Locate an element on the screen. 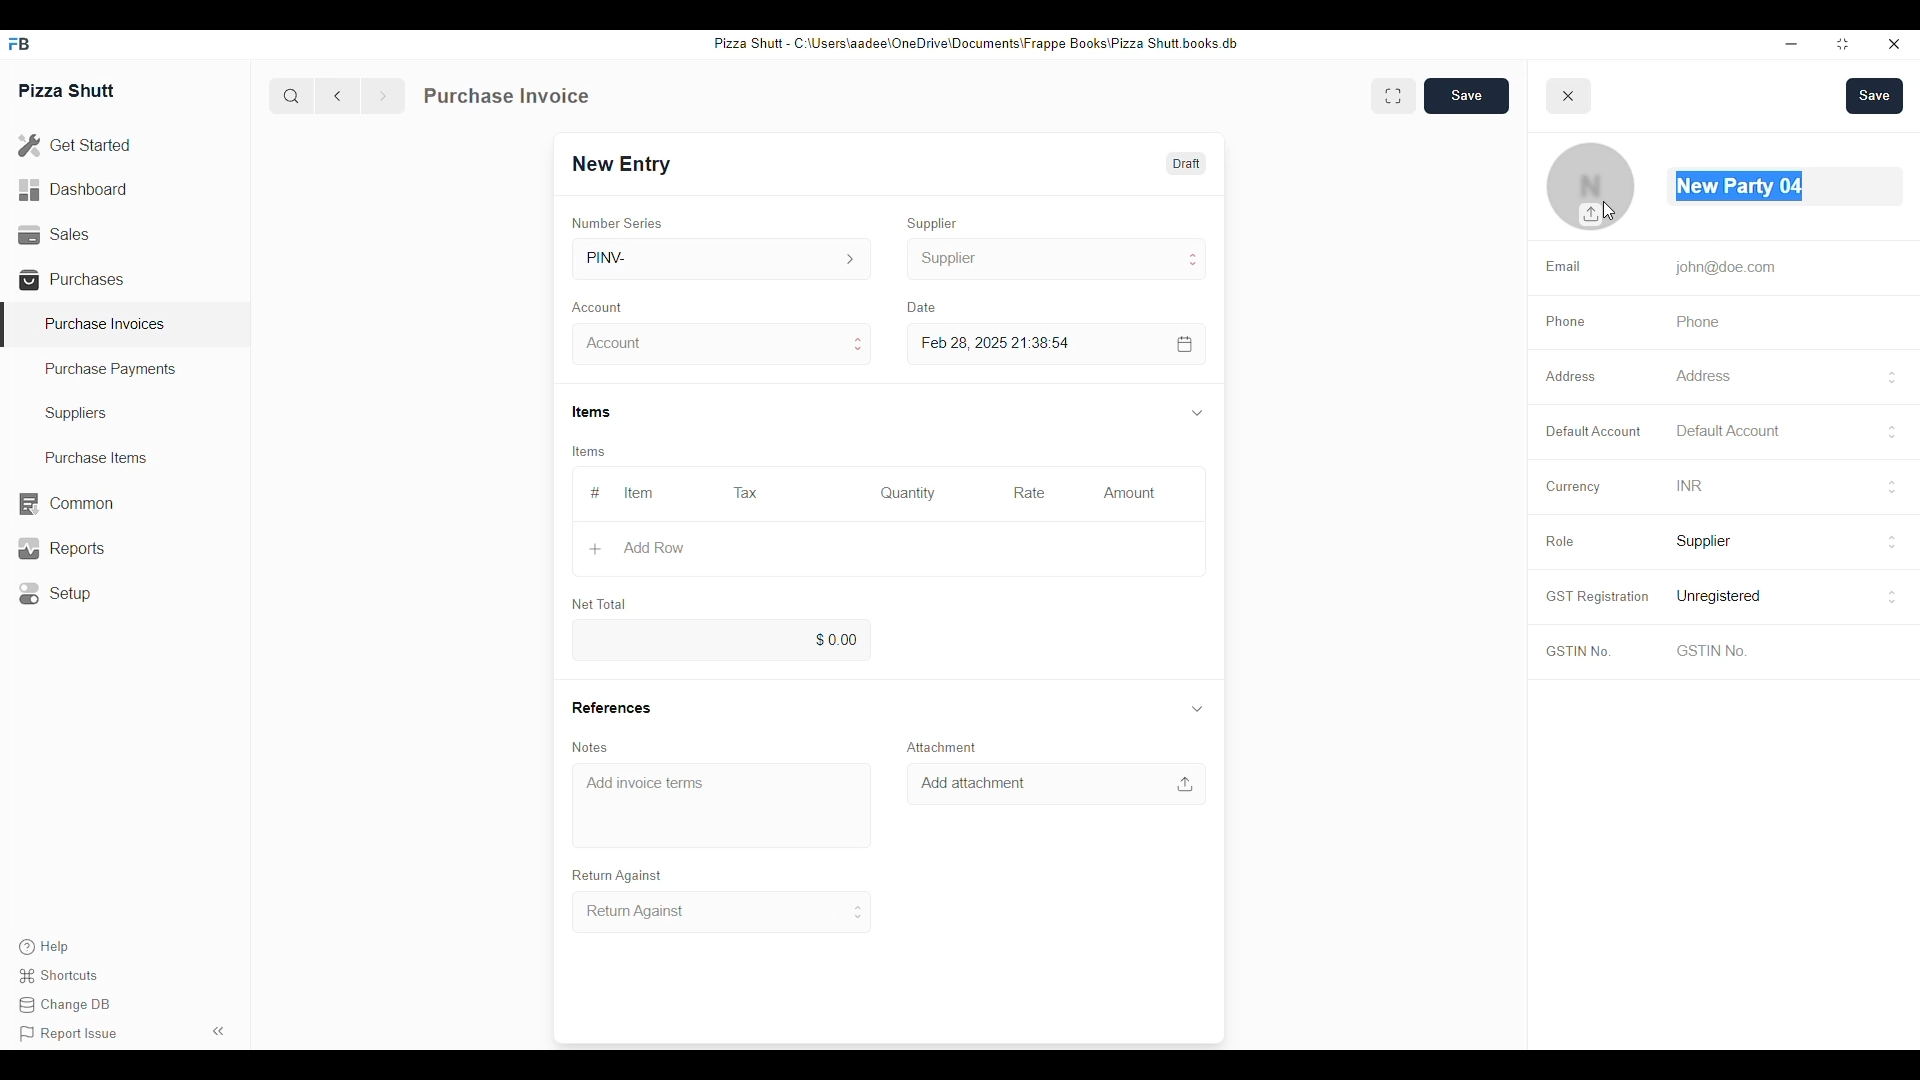 This screenshot has width=1920, height=1080. Items is located at coordinates (593, 412).